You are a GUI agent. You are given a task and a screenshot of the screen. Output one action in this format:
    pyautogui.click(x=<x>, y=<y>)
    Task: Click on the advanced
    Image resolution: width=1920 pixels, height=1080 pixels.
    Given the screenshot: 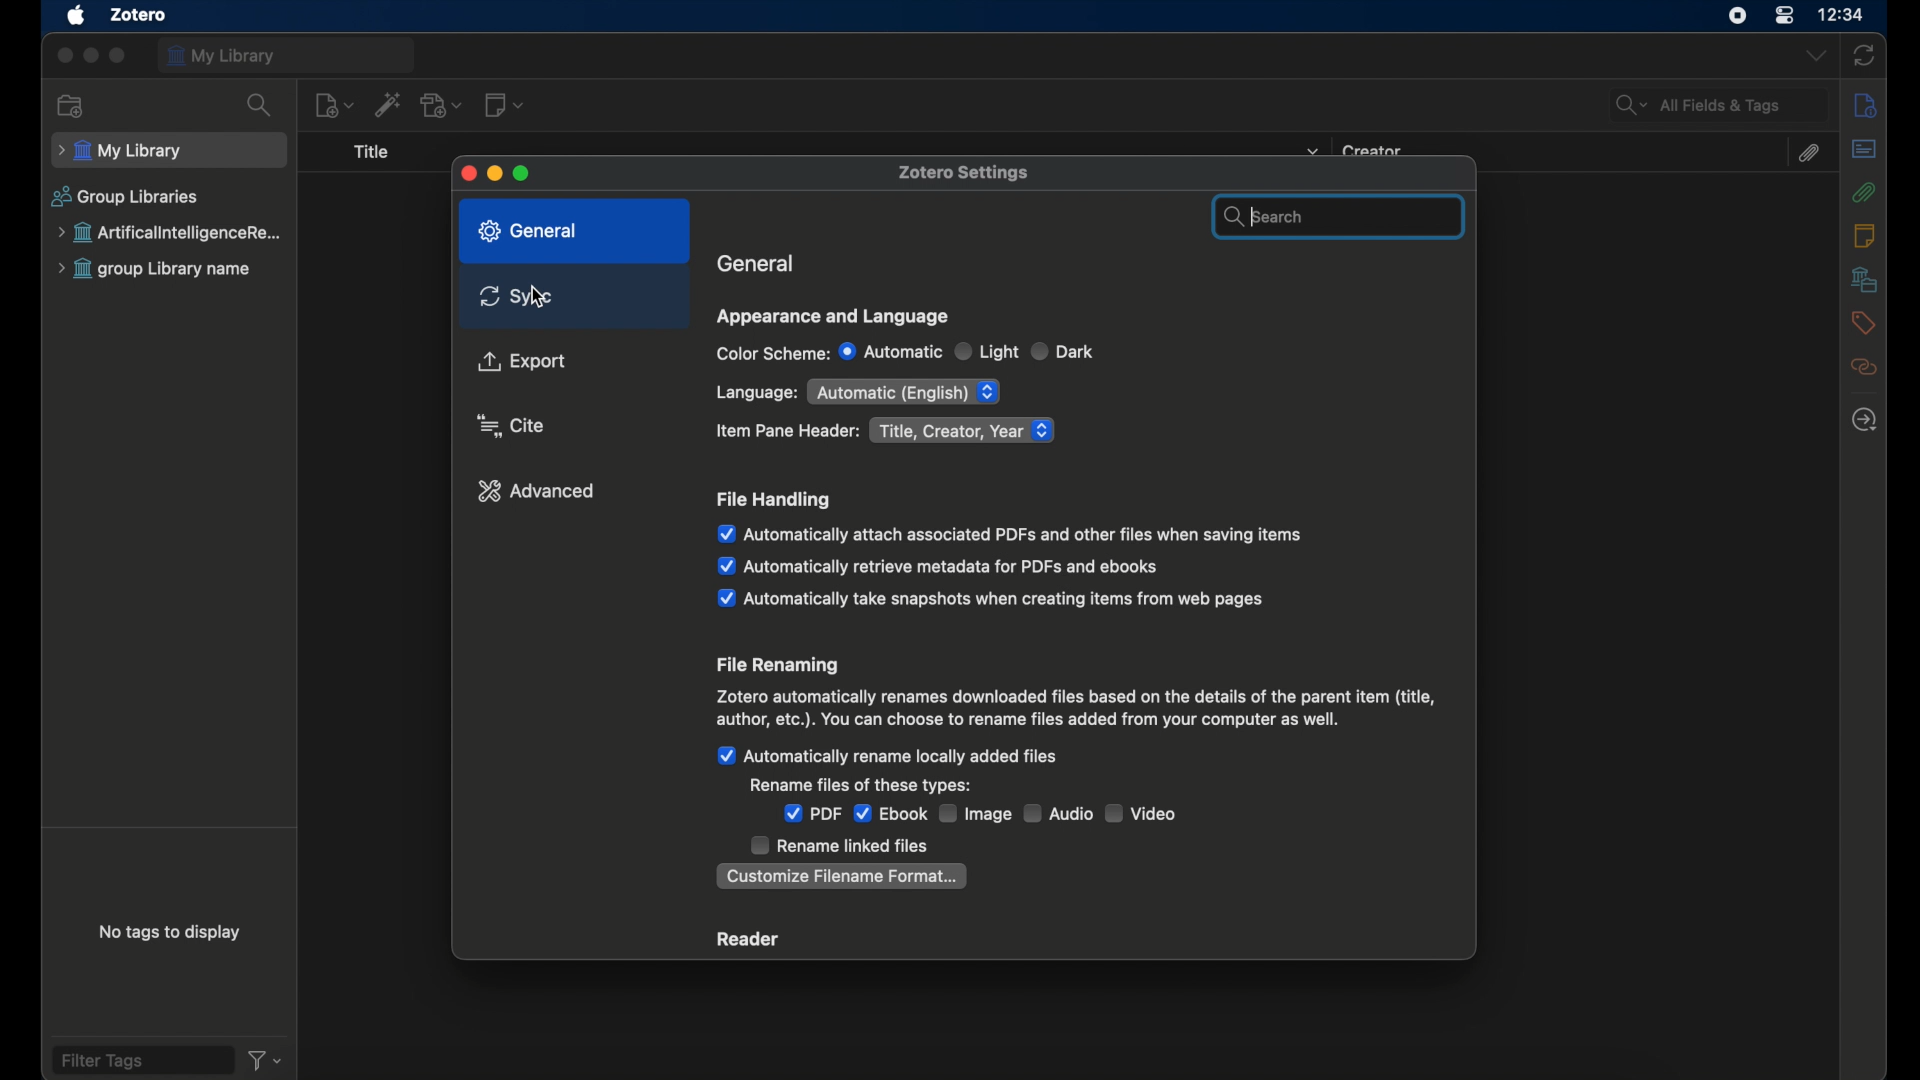 What is the action you would take?
    pyautogui.click(x=537, y=491)
    